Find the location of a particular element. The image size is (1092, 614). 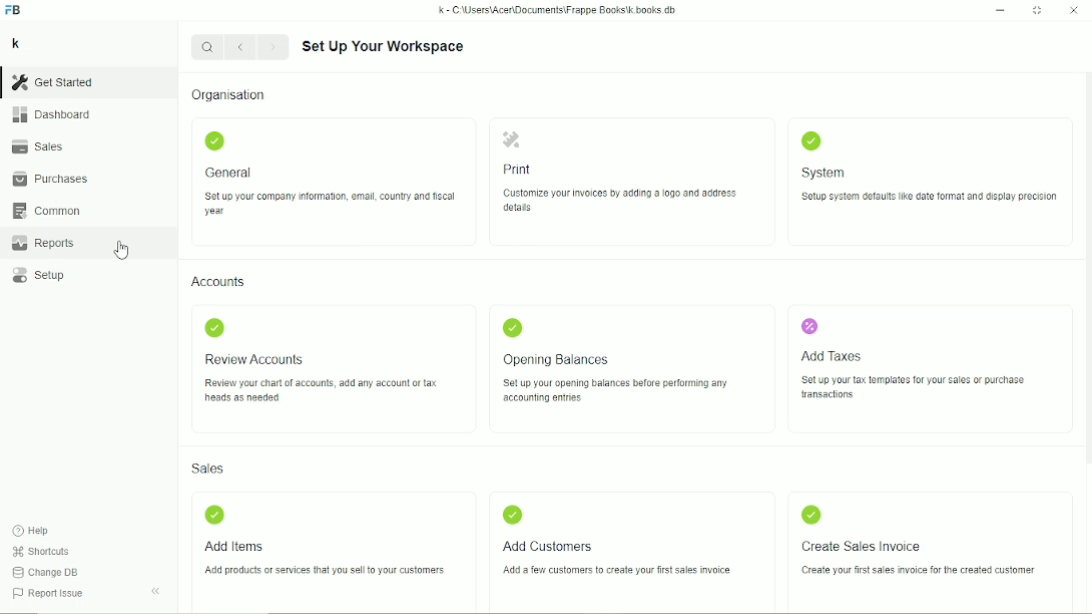

Add items add products or services that you sell to your customers. is located at coordinates (322, 542).